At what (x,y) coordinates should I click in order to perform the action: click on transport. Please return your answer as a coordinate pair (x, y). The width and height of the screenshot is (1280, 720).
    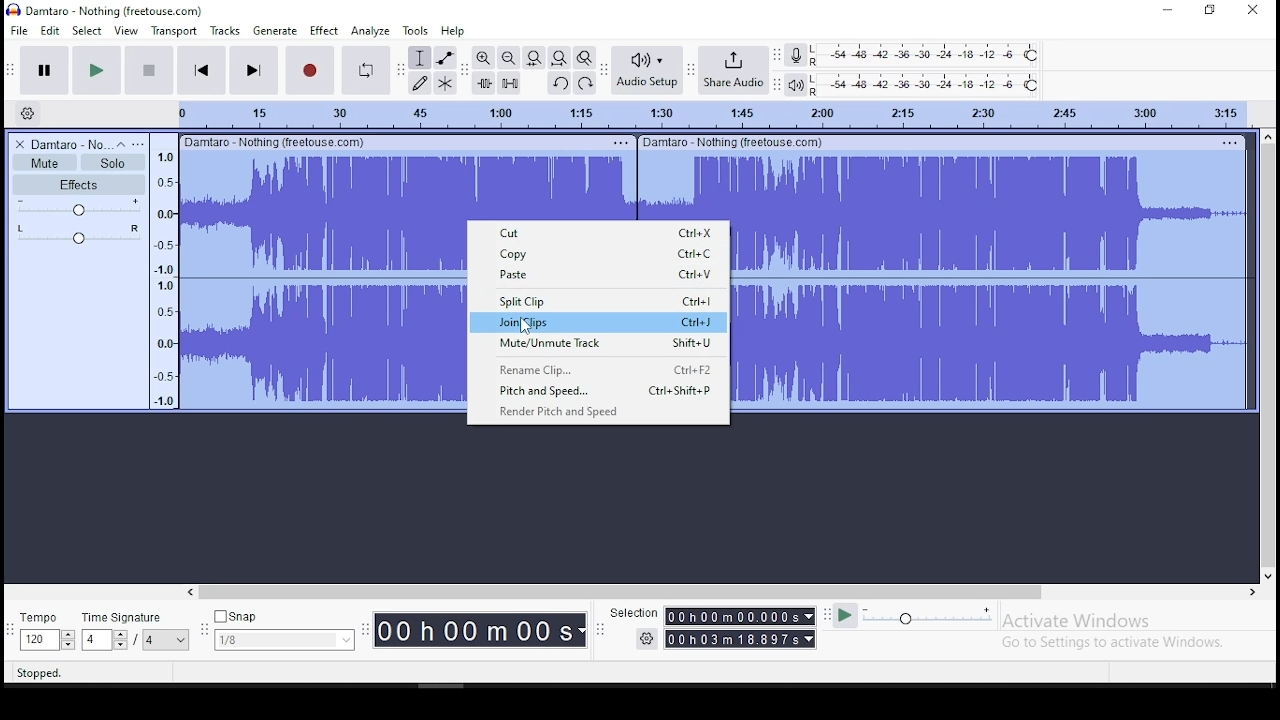
    Looking at the image, I should click on (173, 30).